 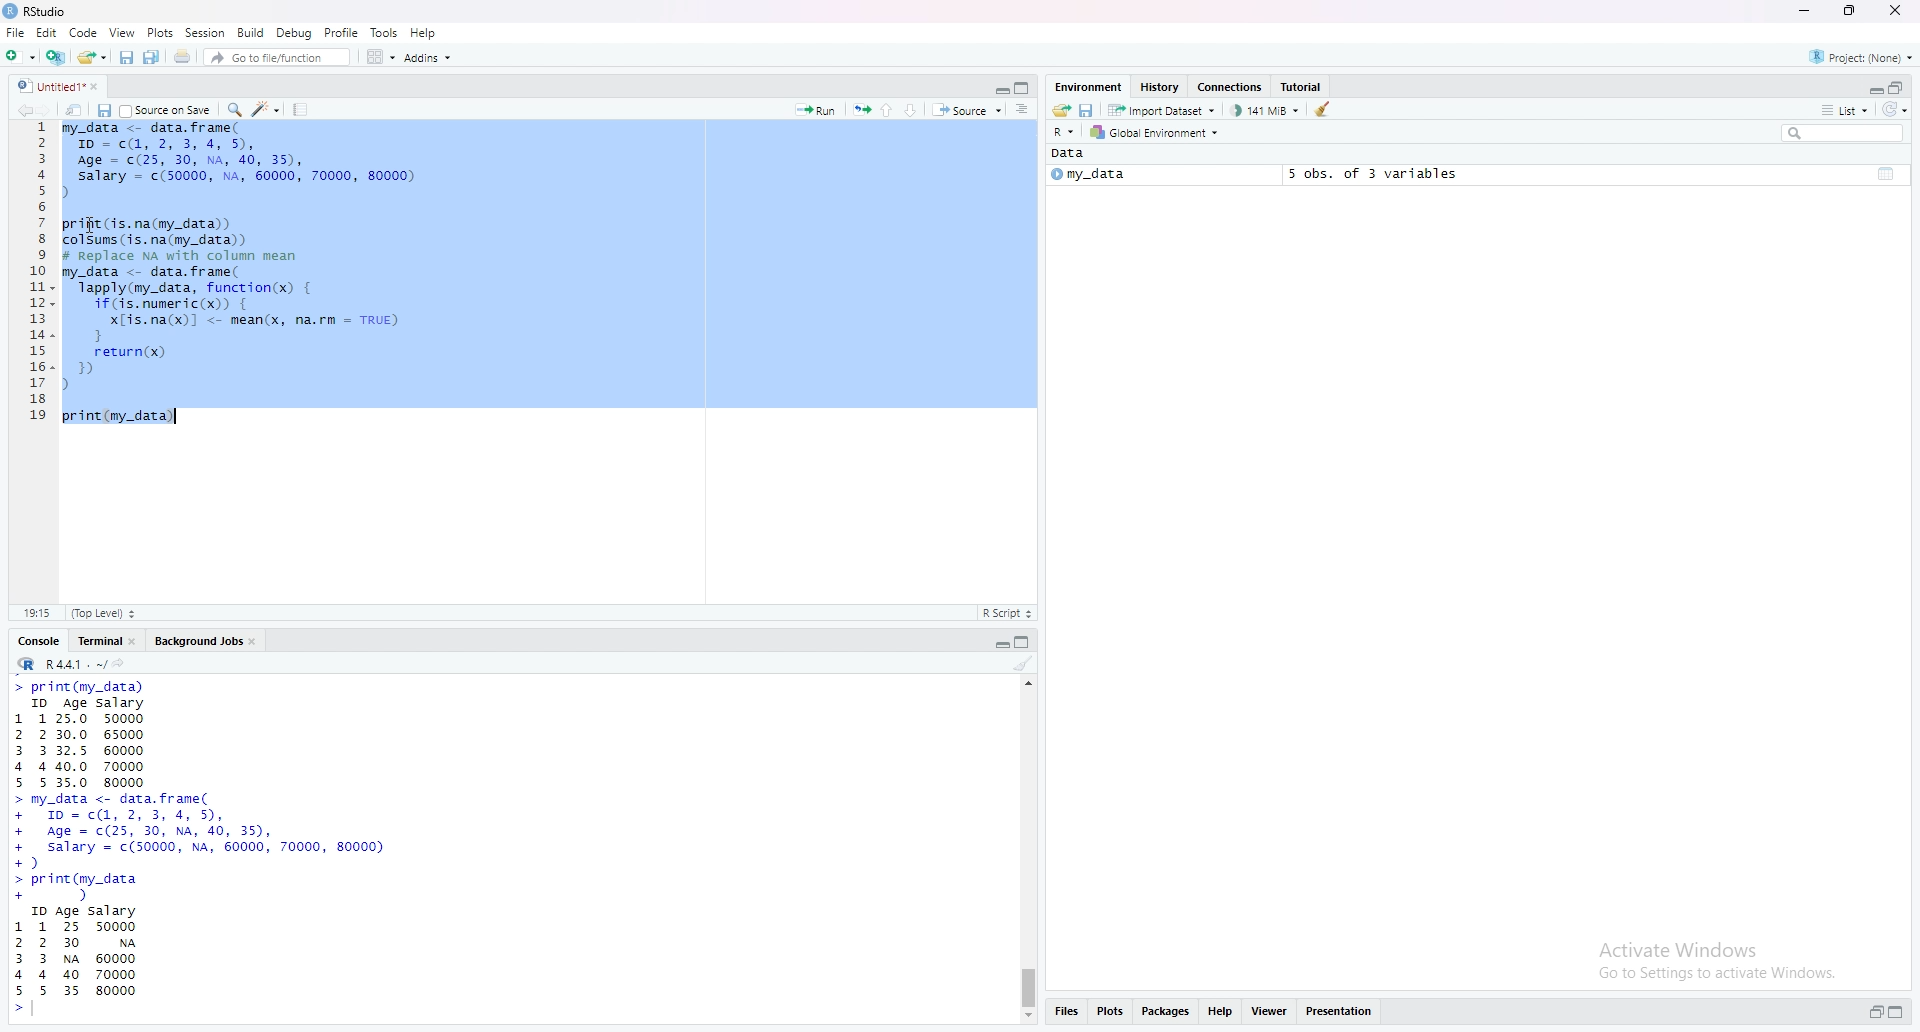 I want to click on save current document, so click(x=125, y=58).